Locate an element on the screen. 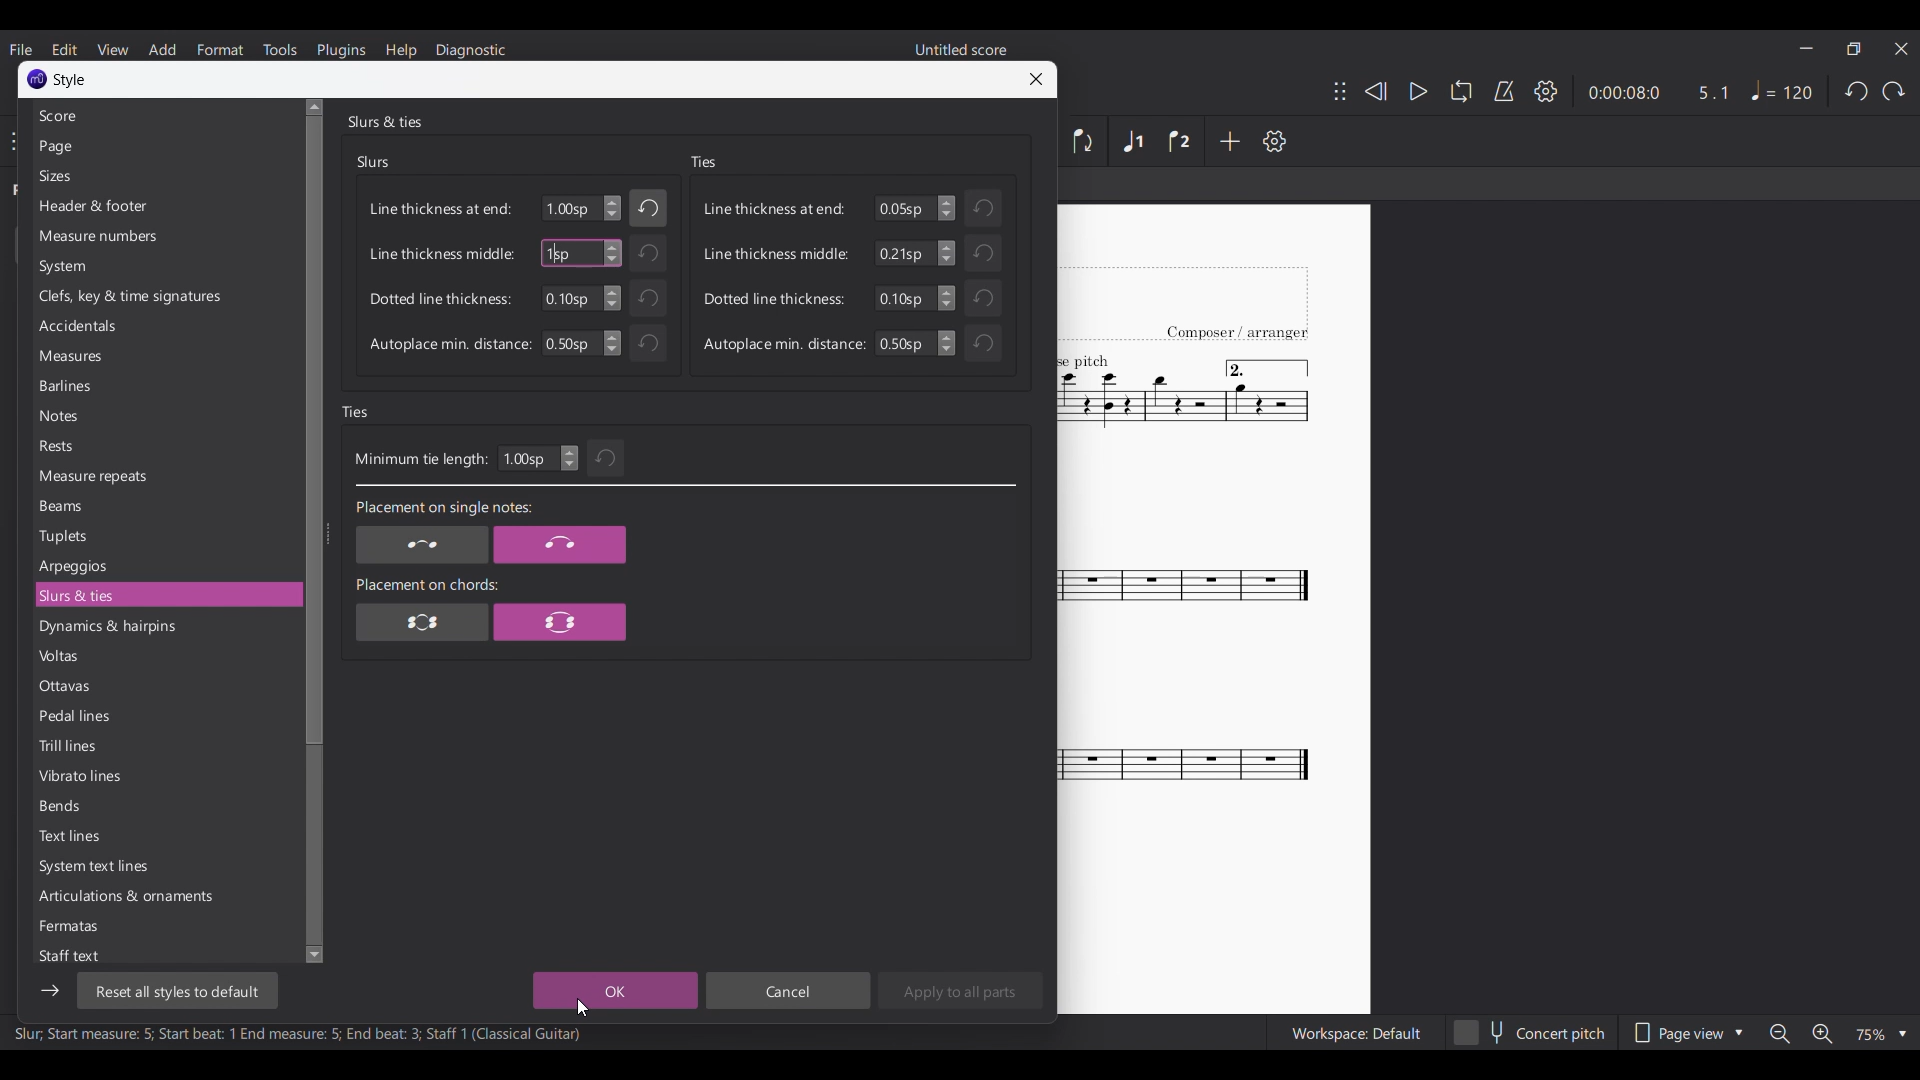 This screenshot has height=1080, width=1920. Slurs & ties, current selection highlighted is located at coordinates (165, 595).